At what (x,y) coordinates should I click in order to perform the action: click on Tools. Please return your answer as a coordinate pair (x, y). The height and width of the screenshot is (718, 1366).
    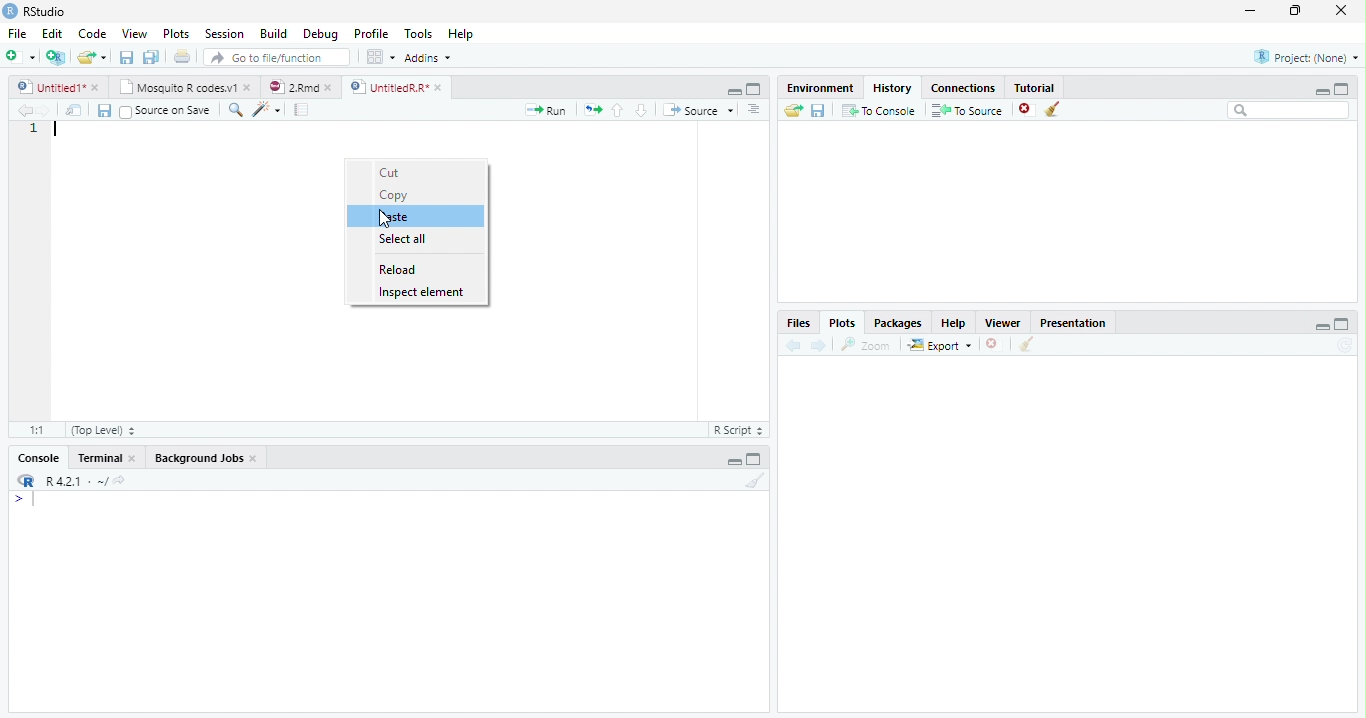
    Looking at the image, I should click on (417, 33).